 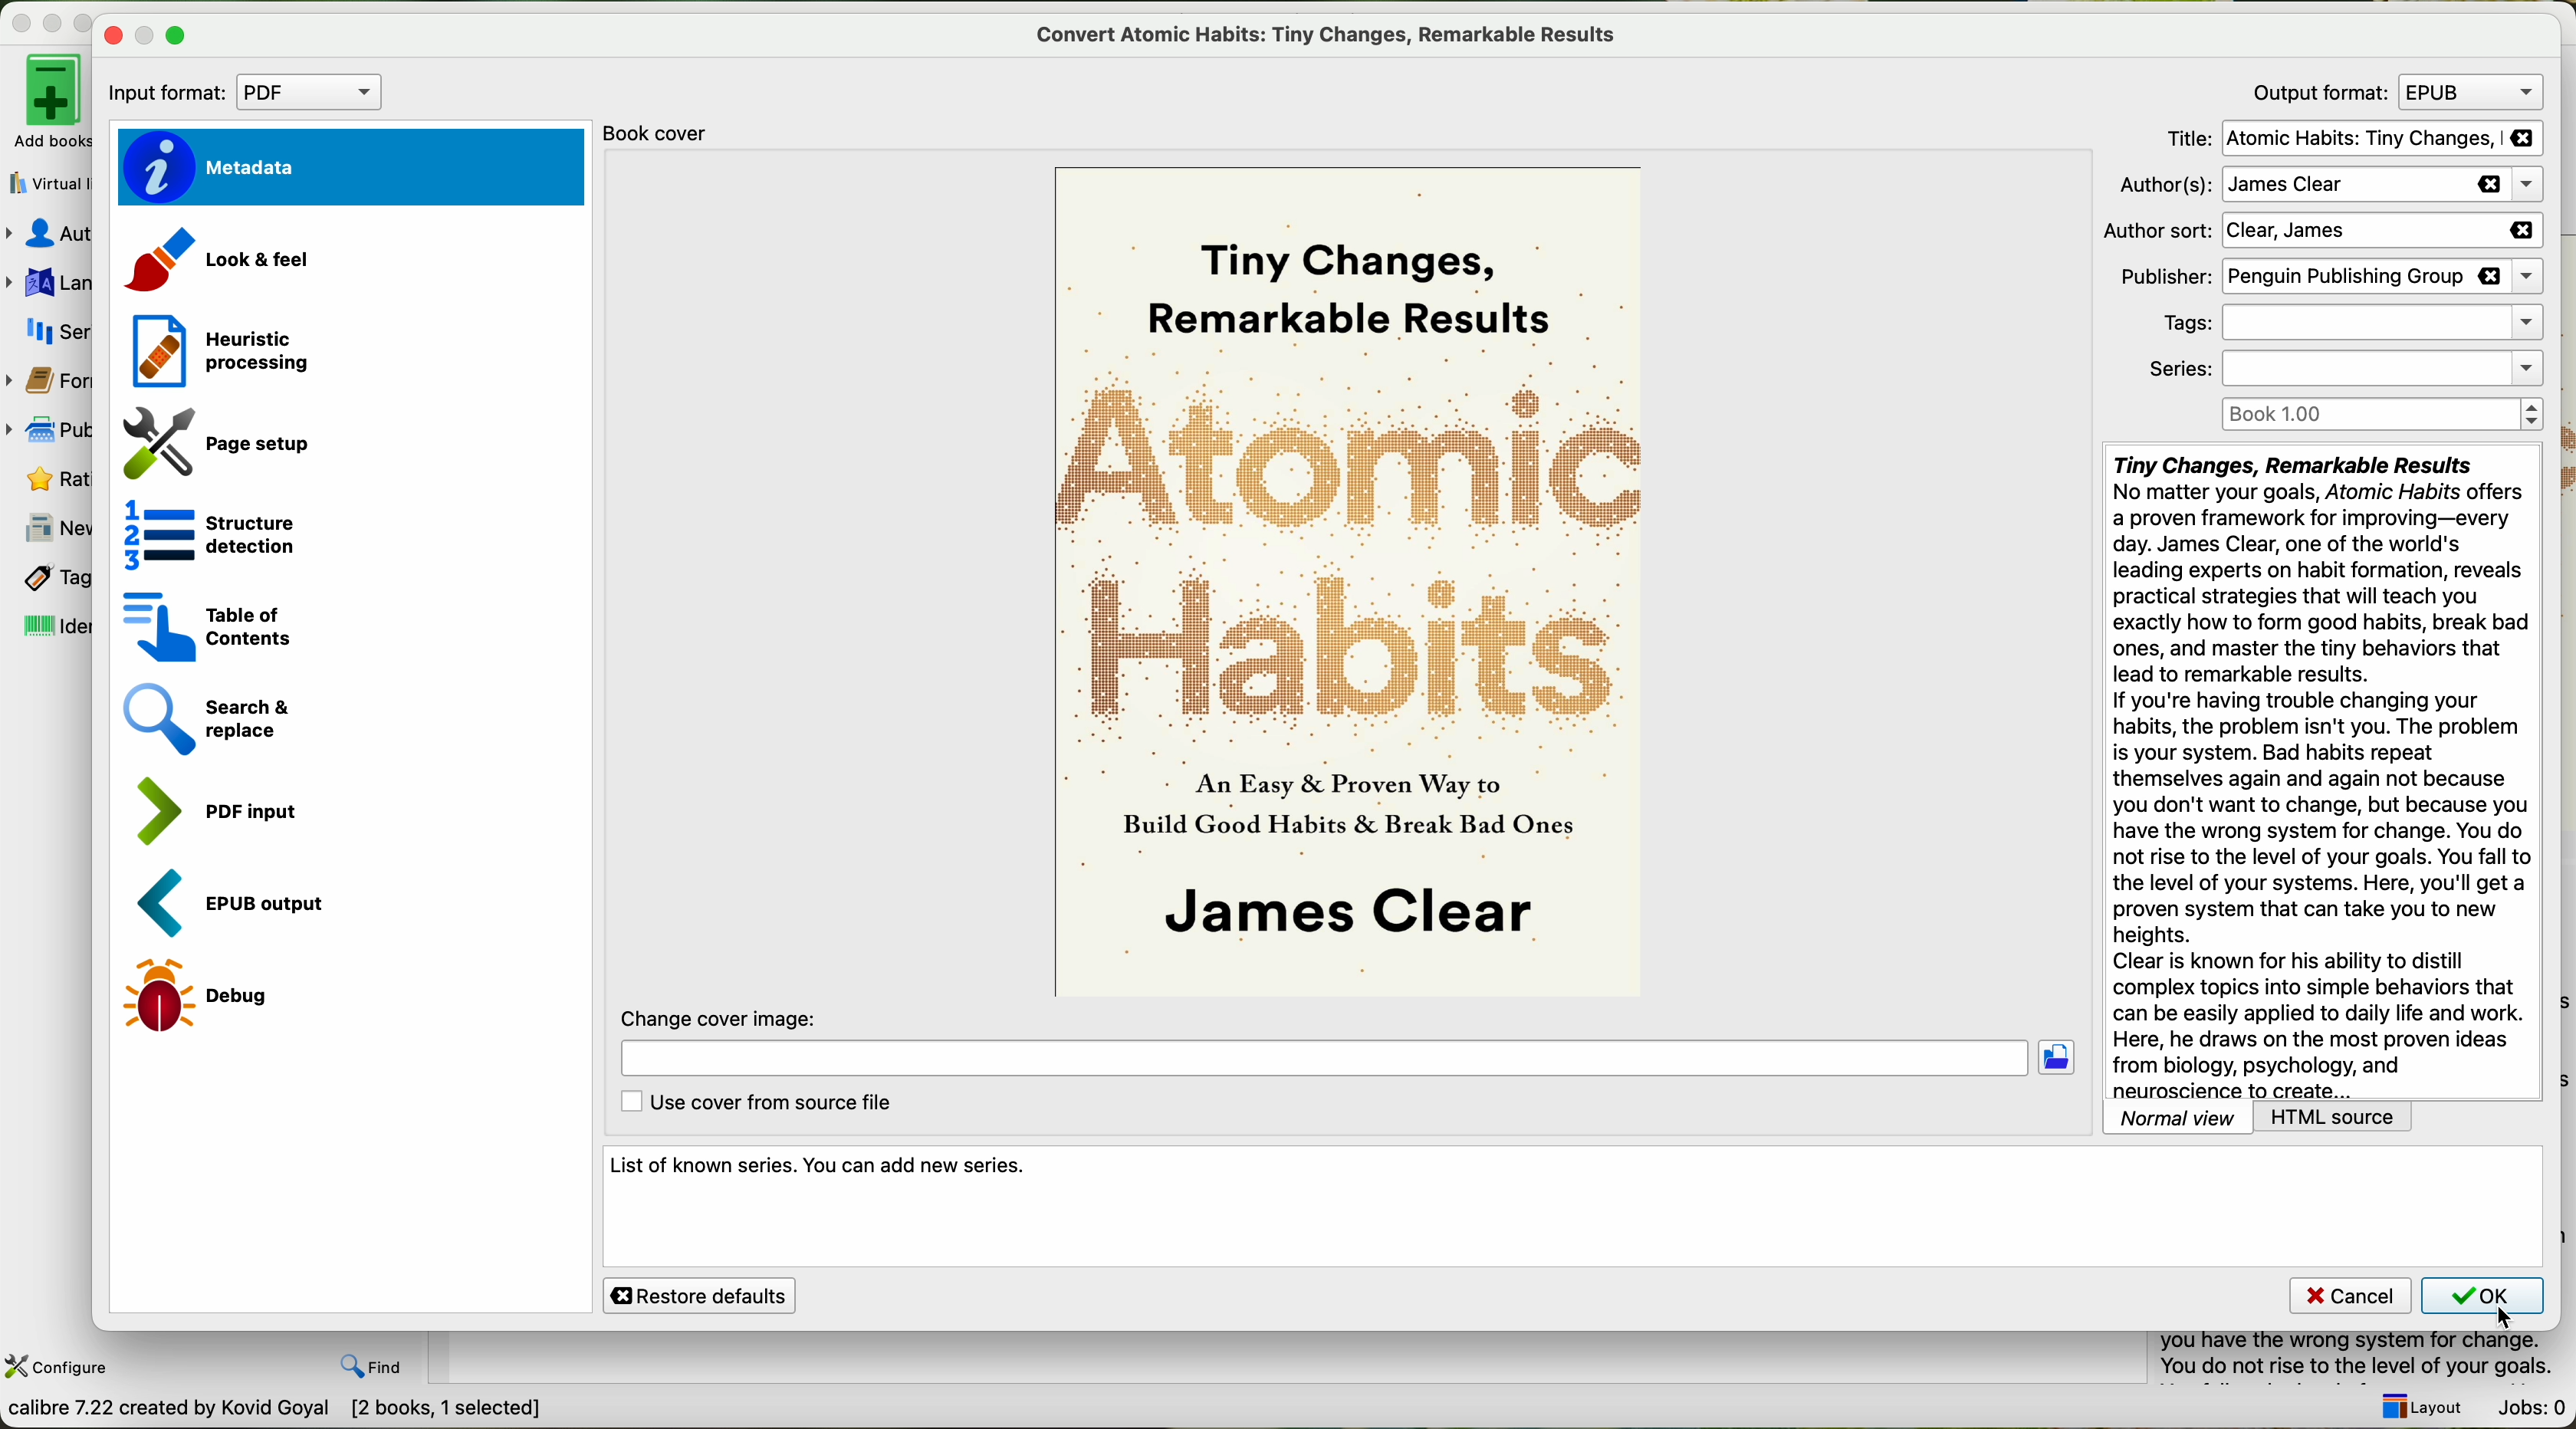 I want to click on disable minimize window, so click(x=148, y=35).